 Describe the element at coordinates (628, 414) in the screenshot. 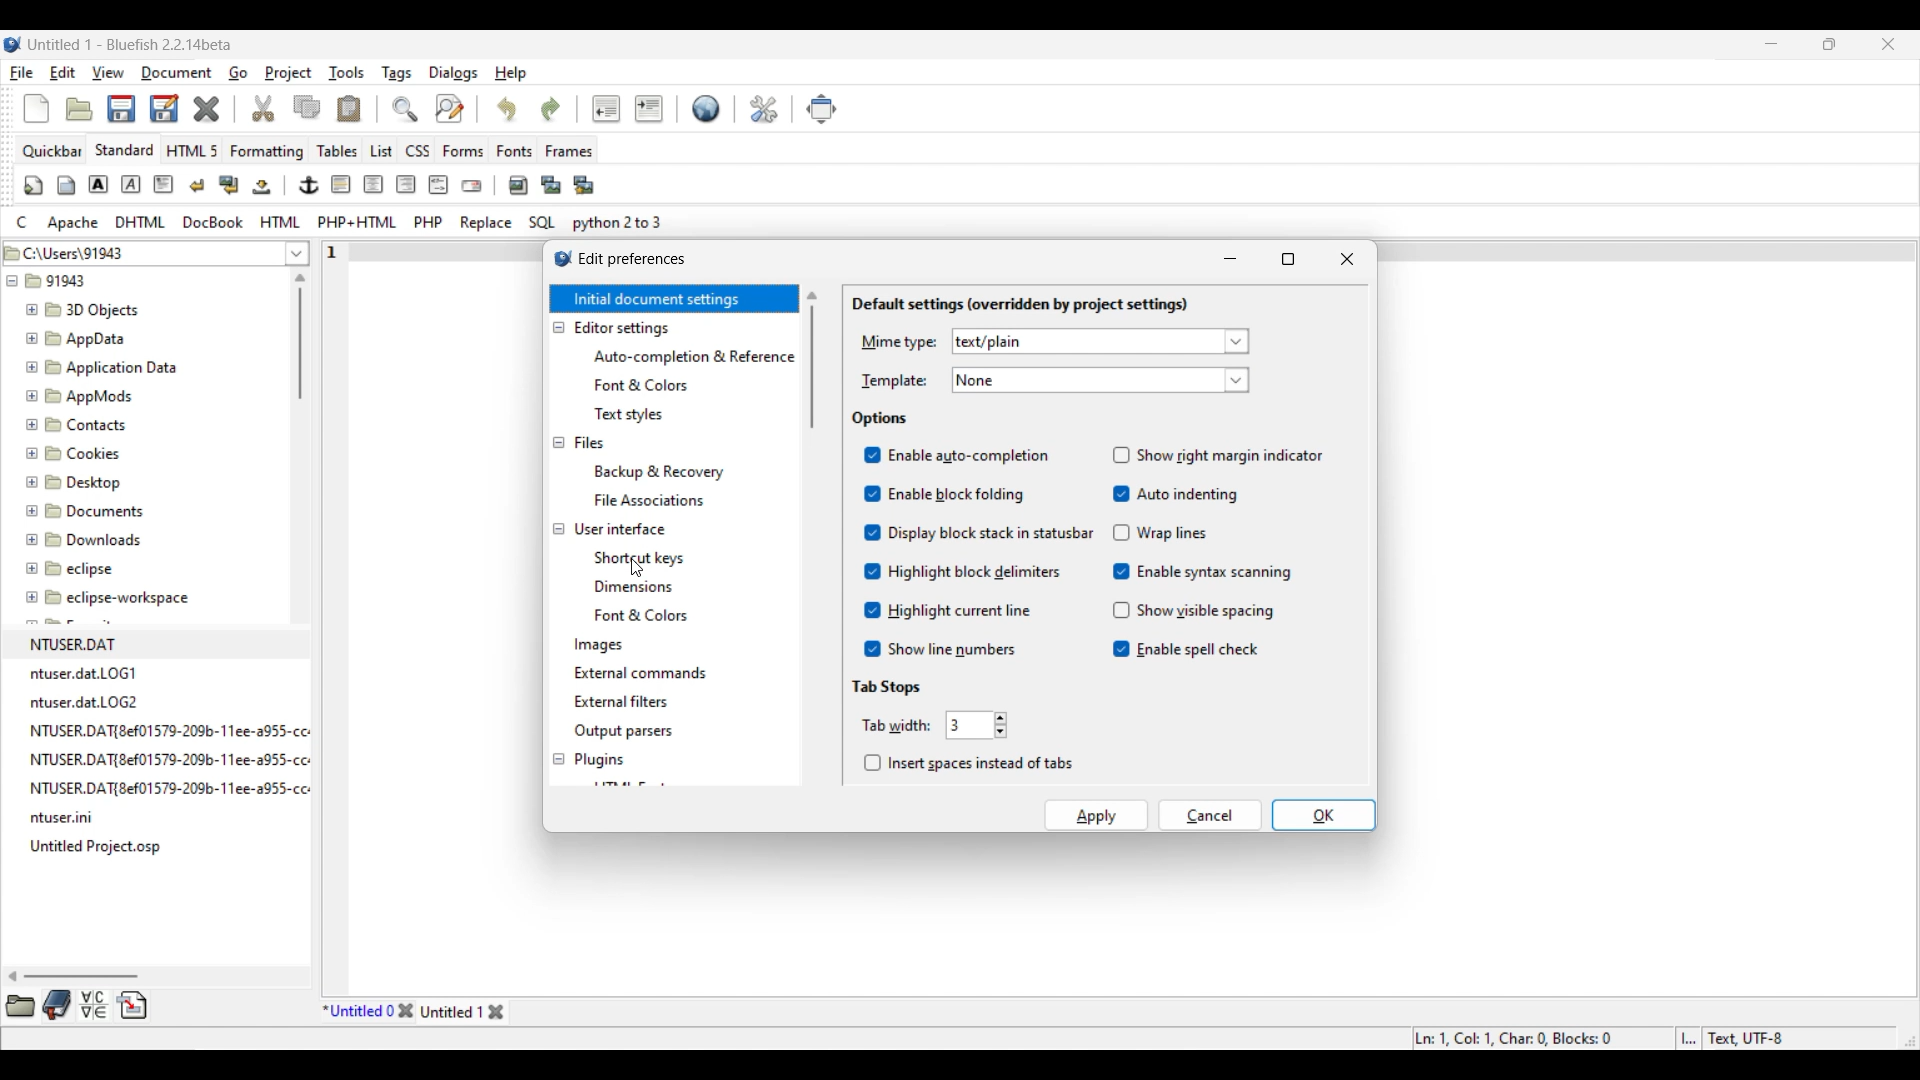

I see `Text styles` at that location.